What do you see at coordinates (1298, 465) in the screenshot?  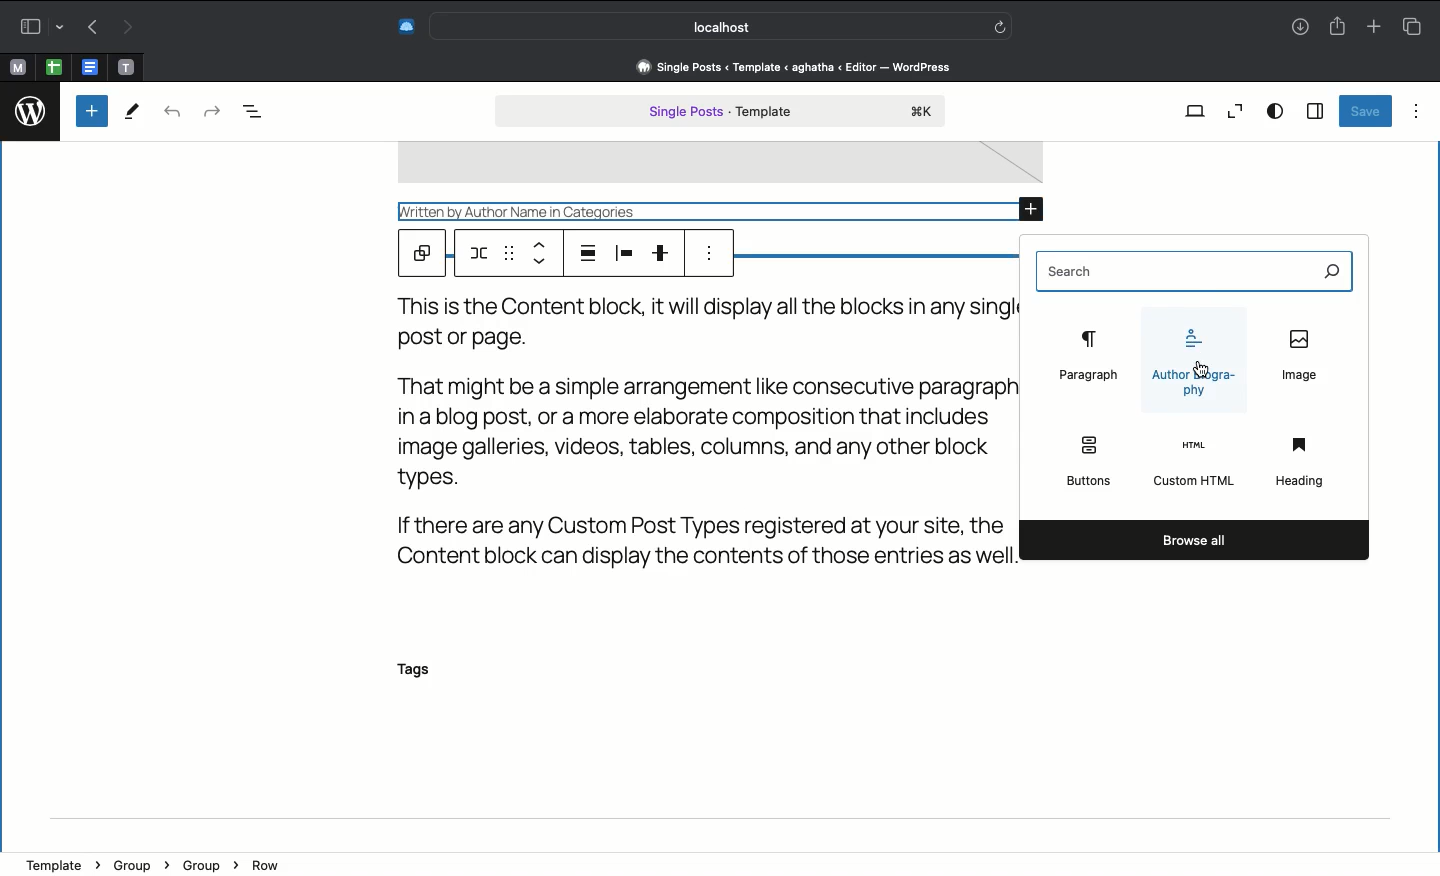 I see `Heading` at bounding box center [1298, 465].